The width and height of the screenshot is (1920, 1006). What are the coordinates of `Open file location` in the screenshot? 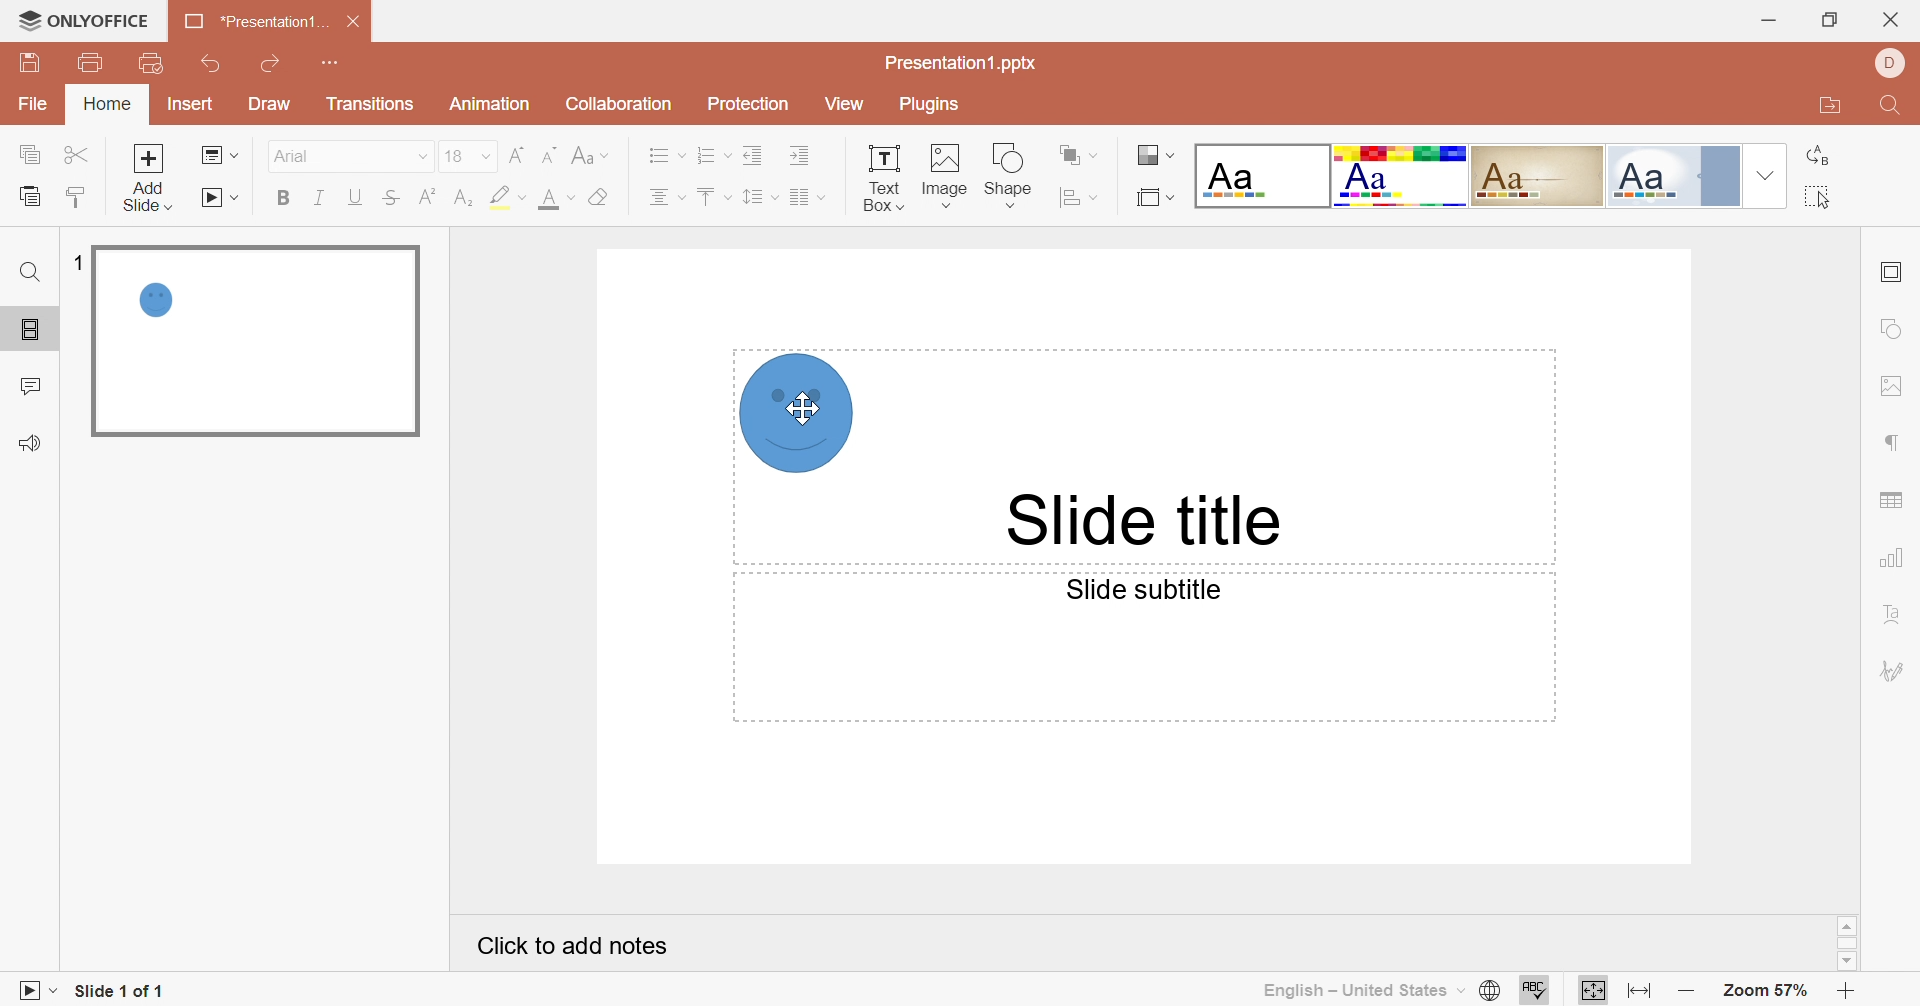 It's located at (1825, 108).